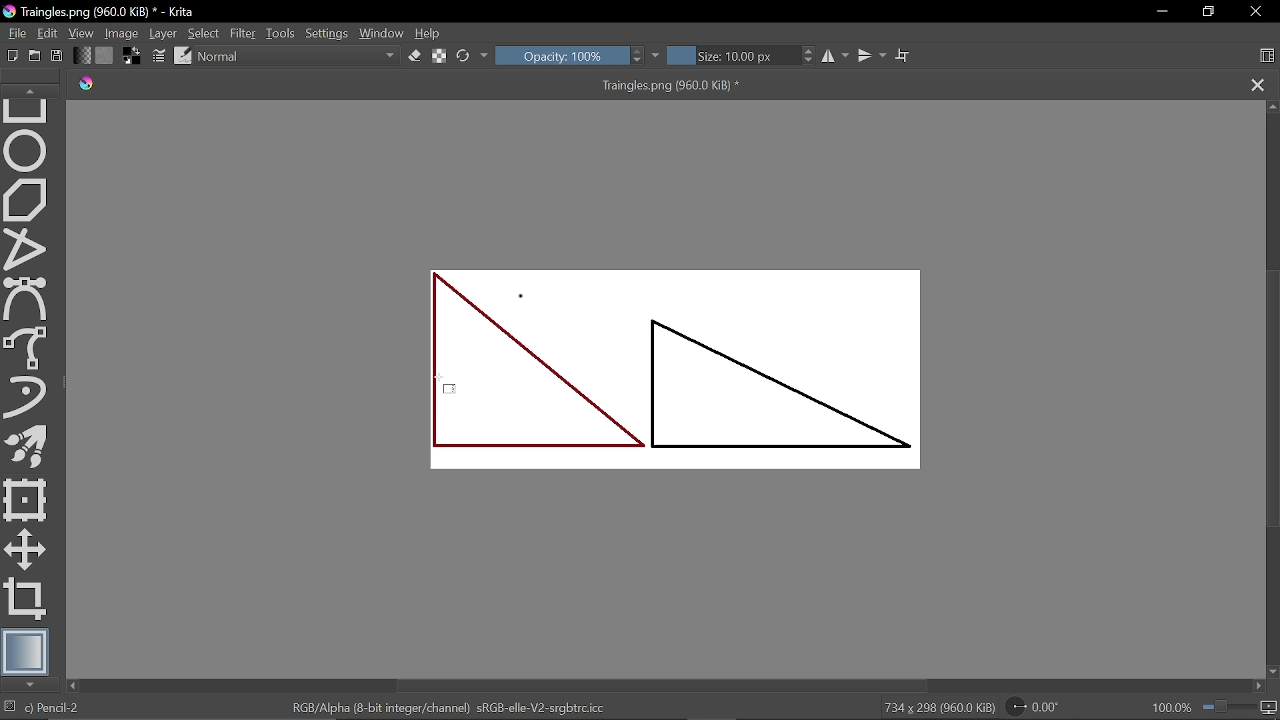  Describe the element at coordinates (454, 389) in the screenshot. I see `Cursor` at that location.